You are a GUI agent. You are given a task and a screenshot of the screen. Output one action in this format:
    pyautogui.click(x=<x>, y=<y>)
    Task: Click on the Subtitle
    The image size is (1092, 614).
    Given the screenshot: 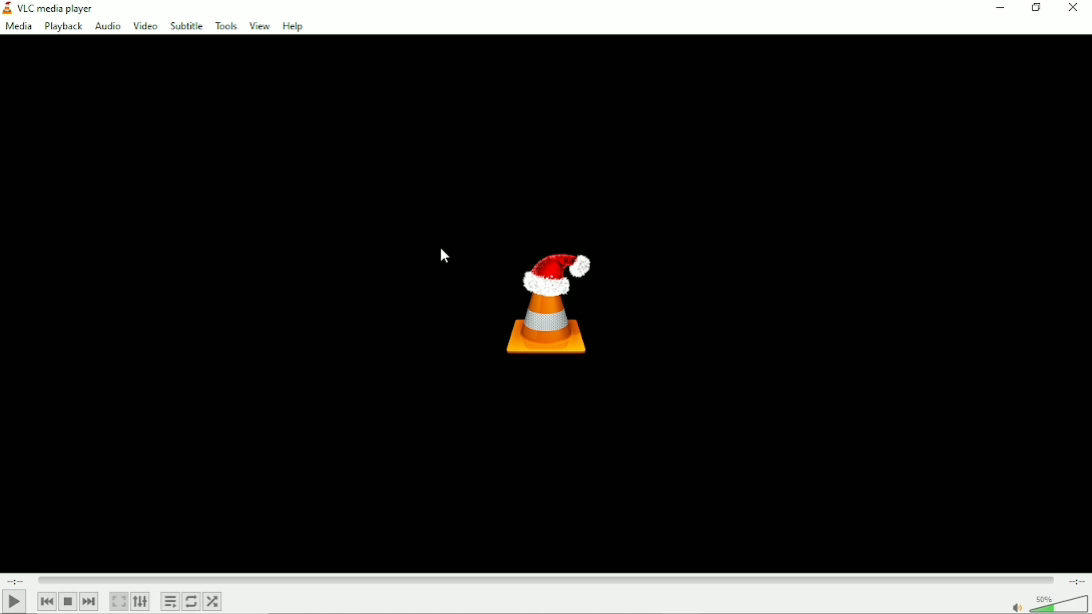 What is the action you would take?
    pyautogui.click(x=186, y=24)
    